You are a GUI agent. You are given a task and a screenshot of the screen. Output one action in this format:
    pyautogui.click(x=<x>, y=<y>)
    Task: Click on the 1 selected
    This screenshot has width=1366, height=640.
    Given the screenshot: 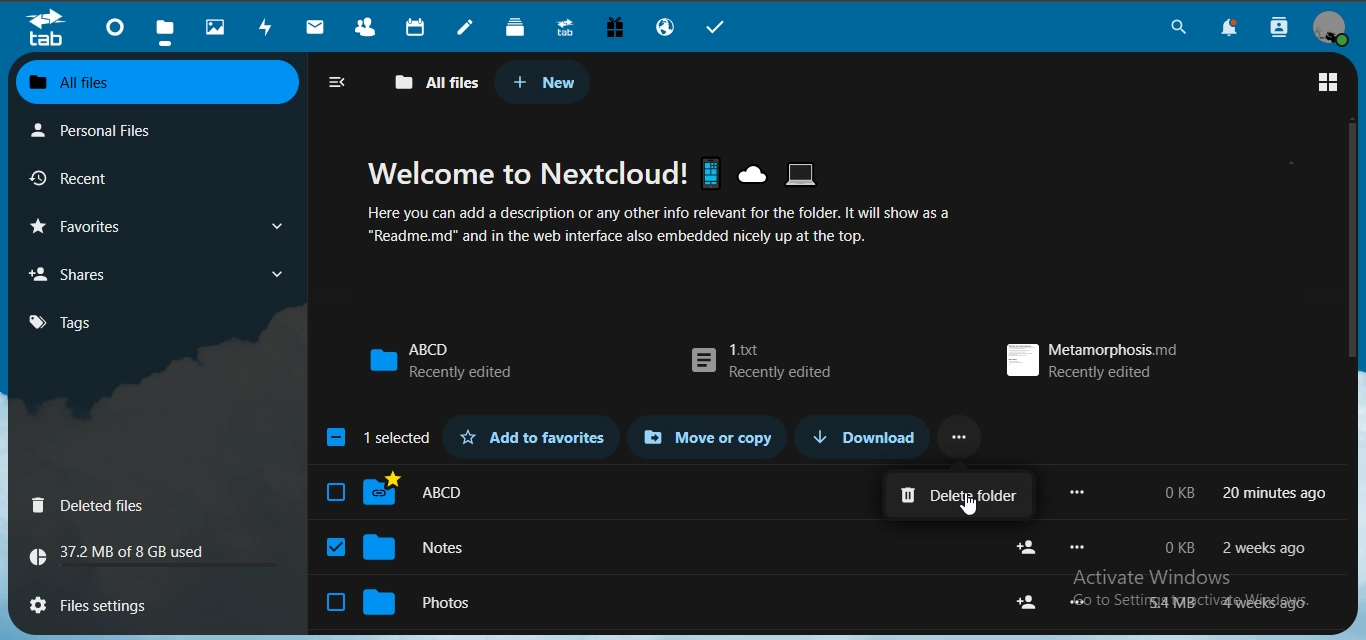 What is the action you would take?
    pyautogui.click(x=378, y=436)
    